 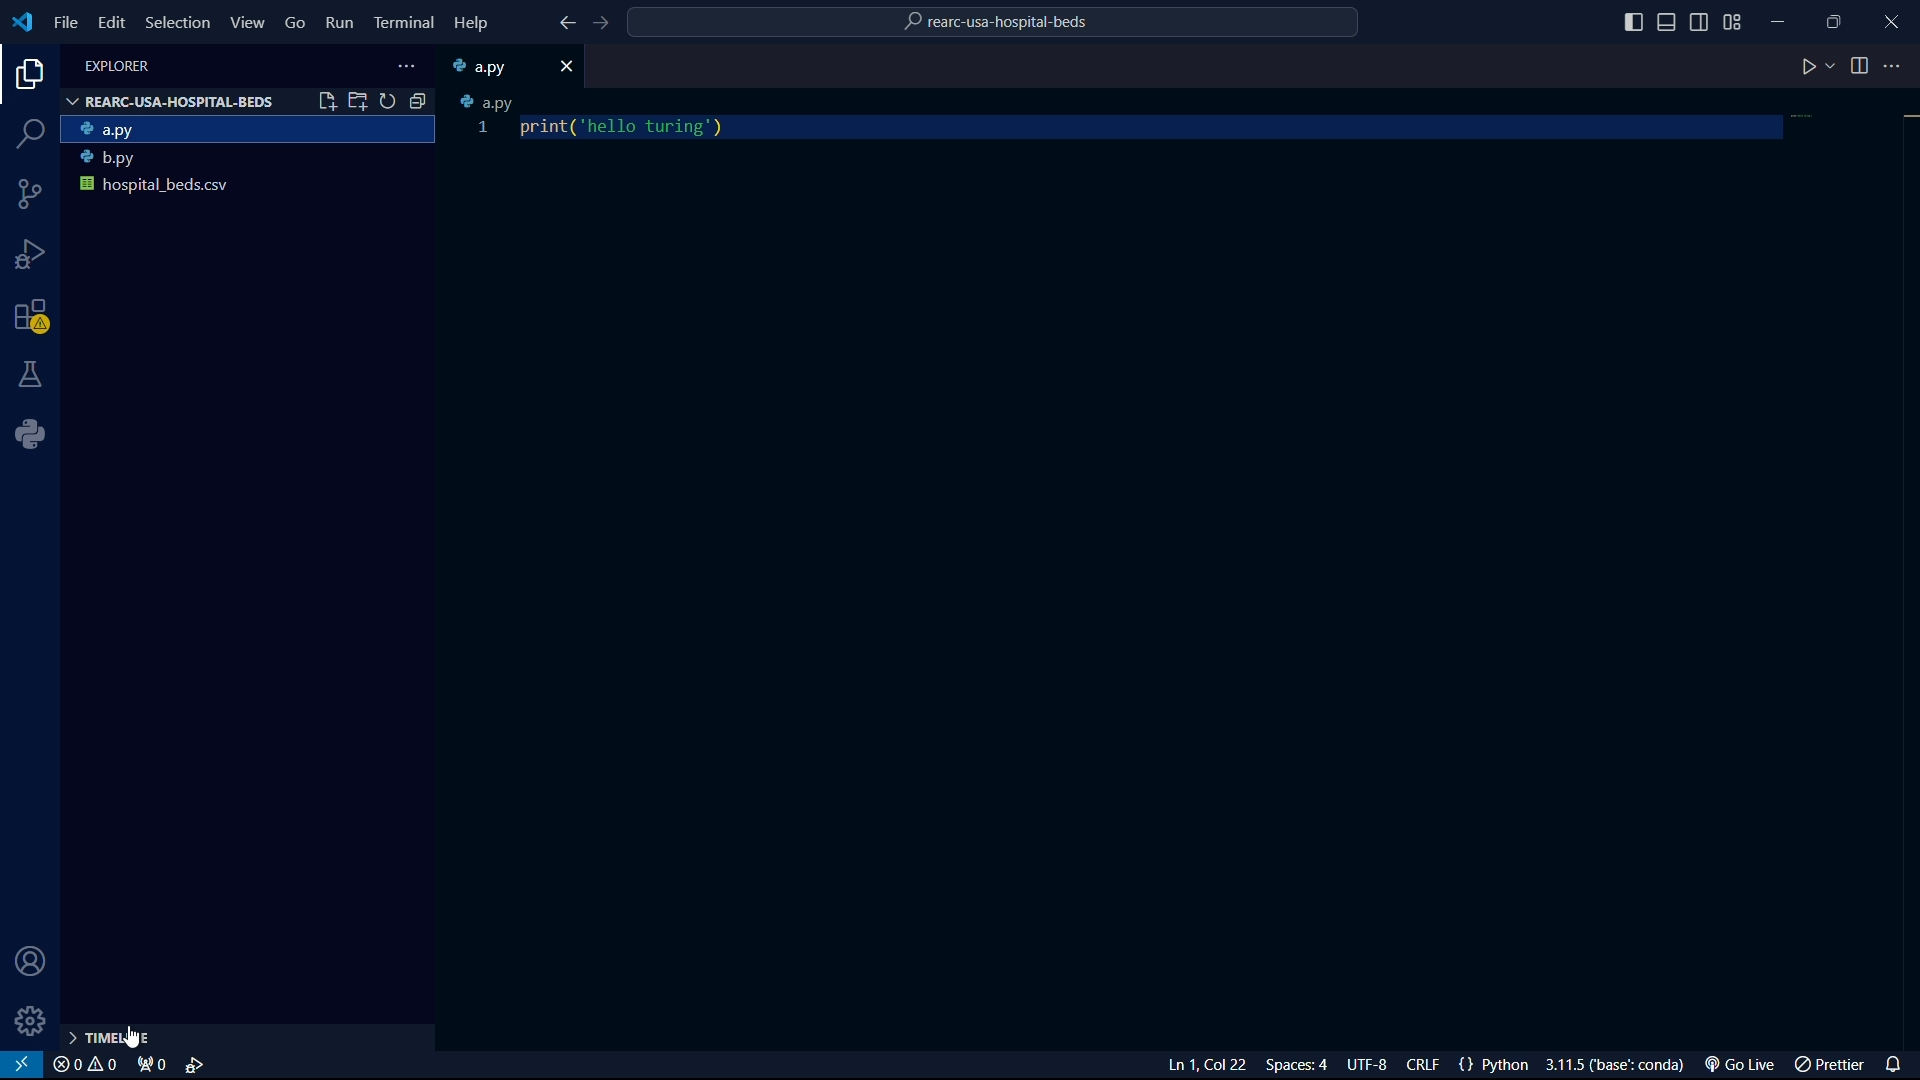 I want to click on extensions, so click(x=36, y=317).